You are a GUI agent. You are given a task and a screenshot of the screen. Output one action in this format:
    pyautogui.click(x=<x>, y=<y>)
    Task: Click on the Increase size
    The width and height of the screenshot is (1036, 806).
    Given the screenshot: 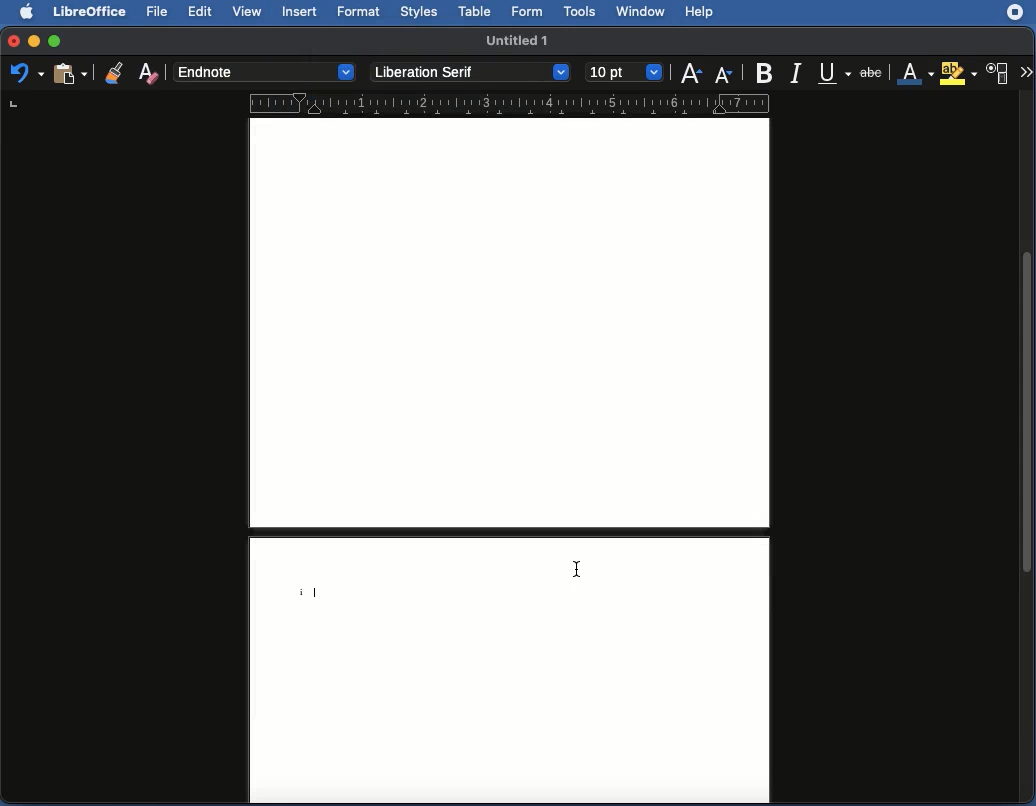 What is the action you would take?
    pyautogui.click(x=694, y=70)
    